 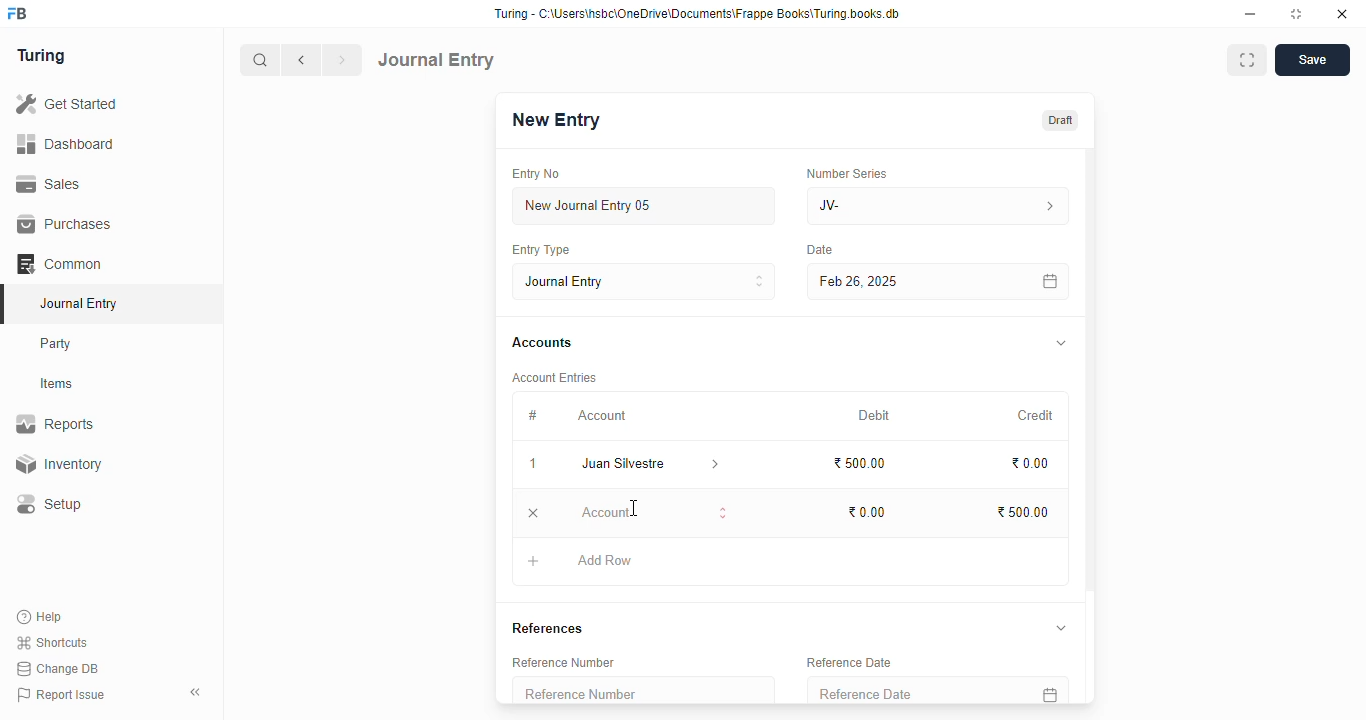 I want to click on toggle sidebar, so click(x=197, y=692).